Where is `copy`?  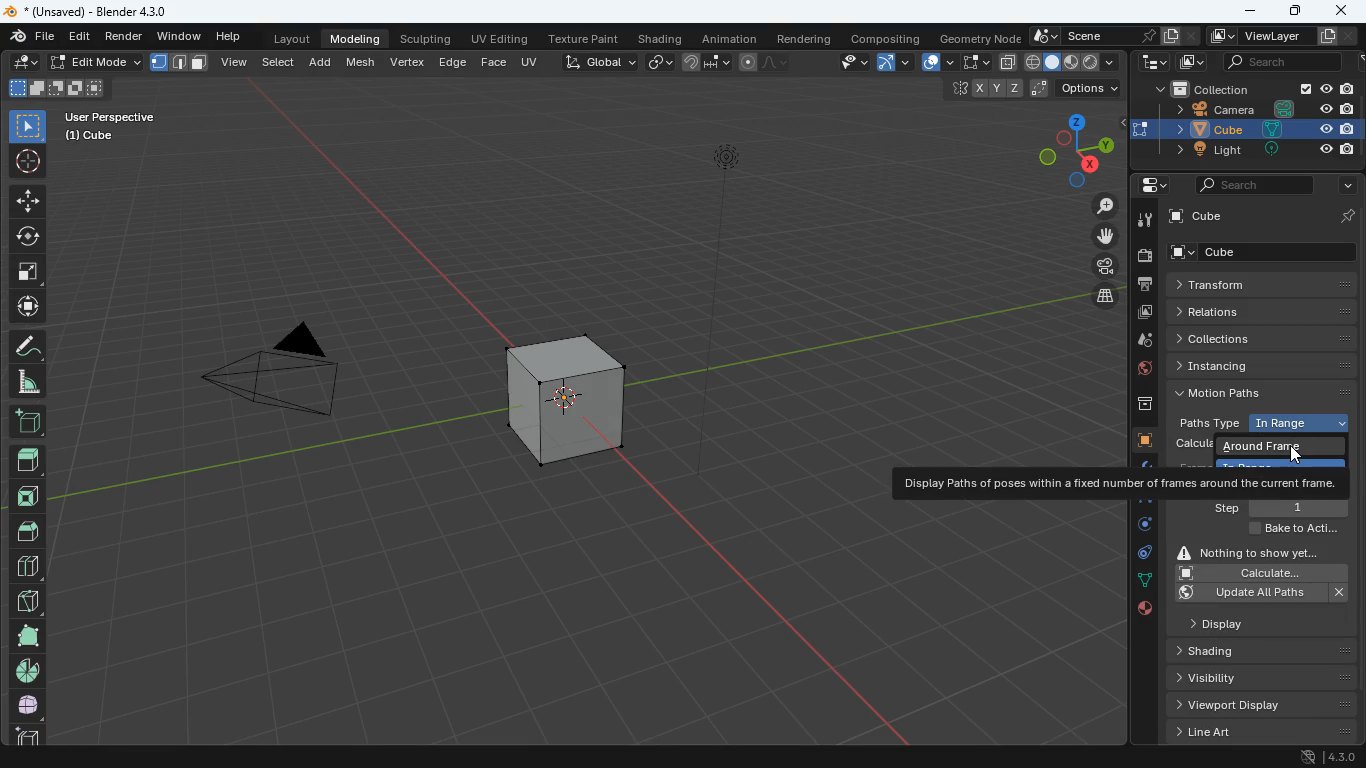
copy is located at coordinates (1007, 62).